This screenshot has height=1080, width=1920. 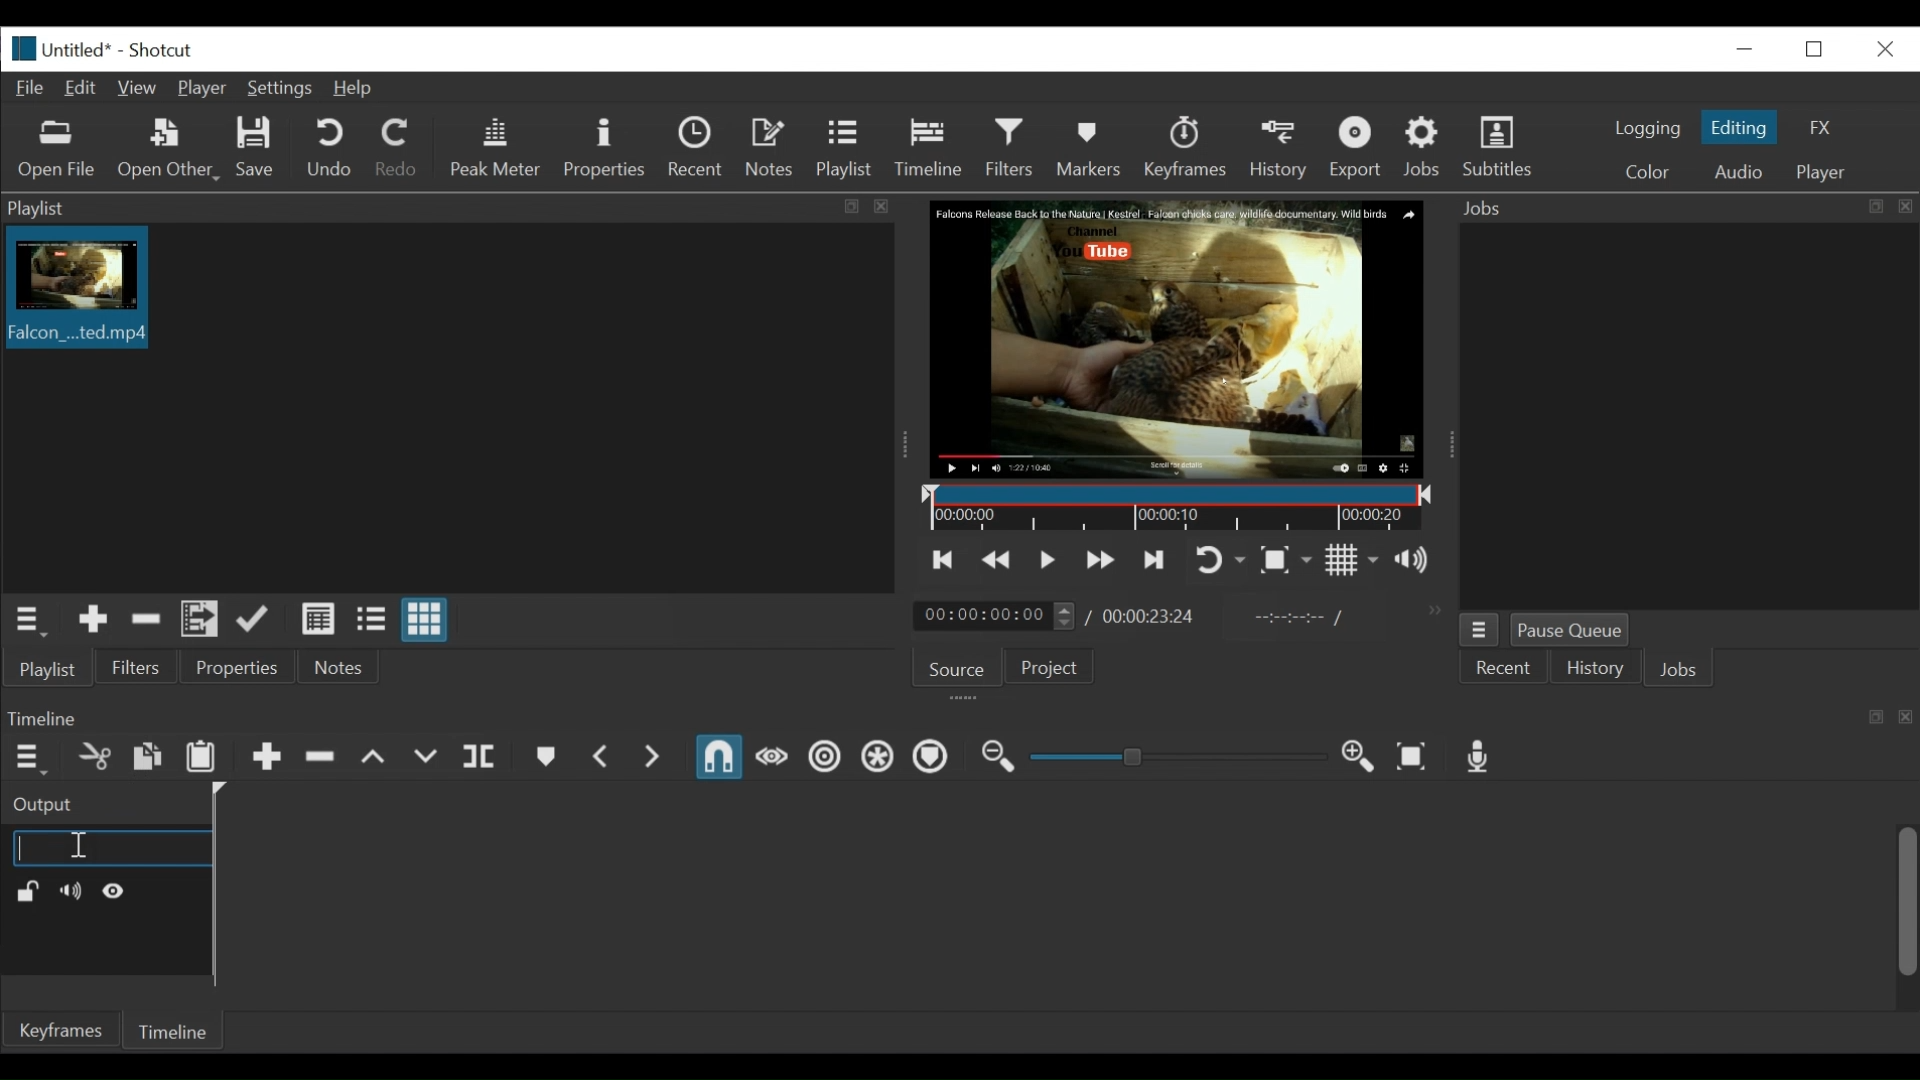 I want to click on Help, so click(x=353, y=87).